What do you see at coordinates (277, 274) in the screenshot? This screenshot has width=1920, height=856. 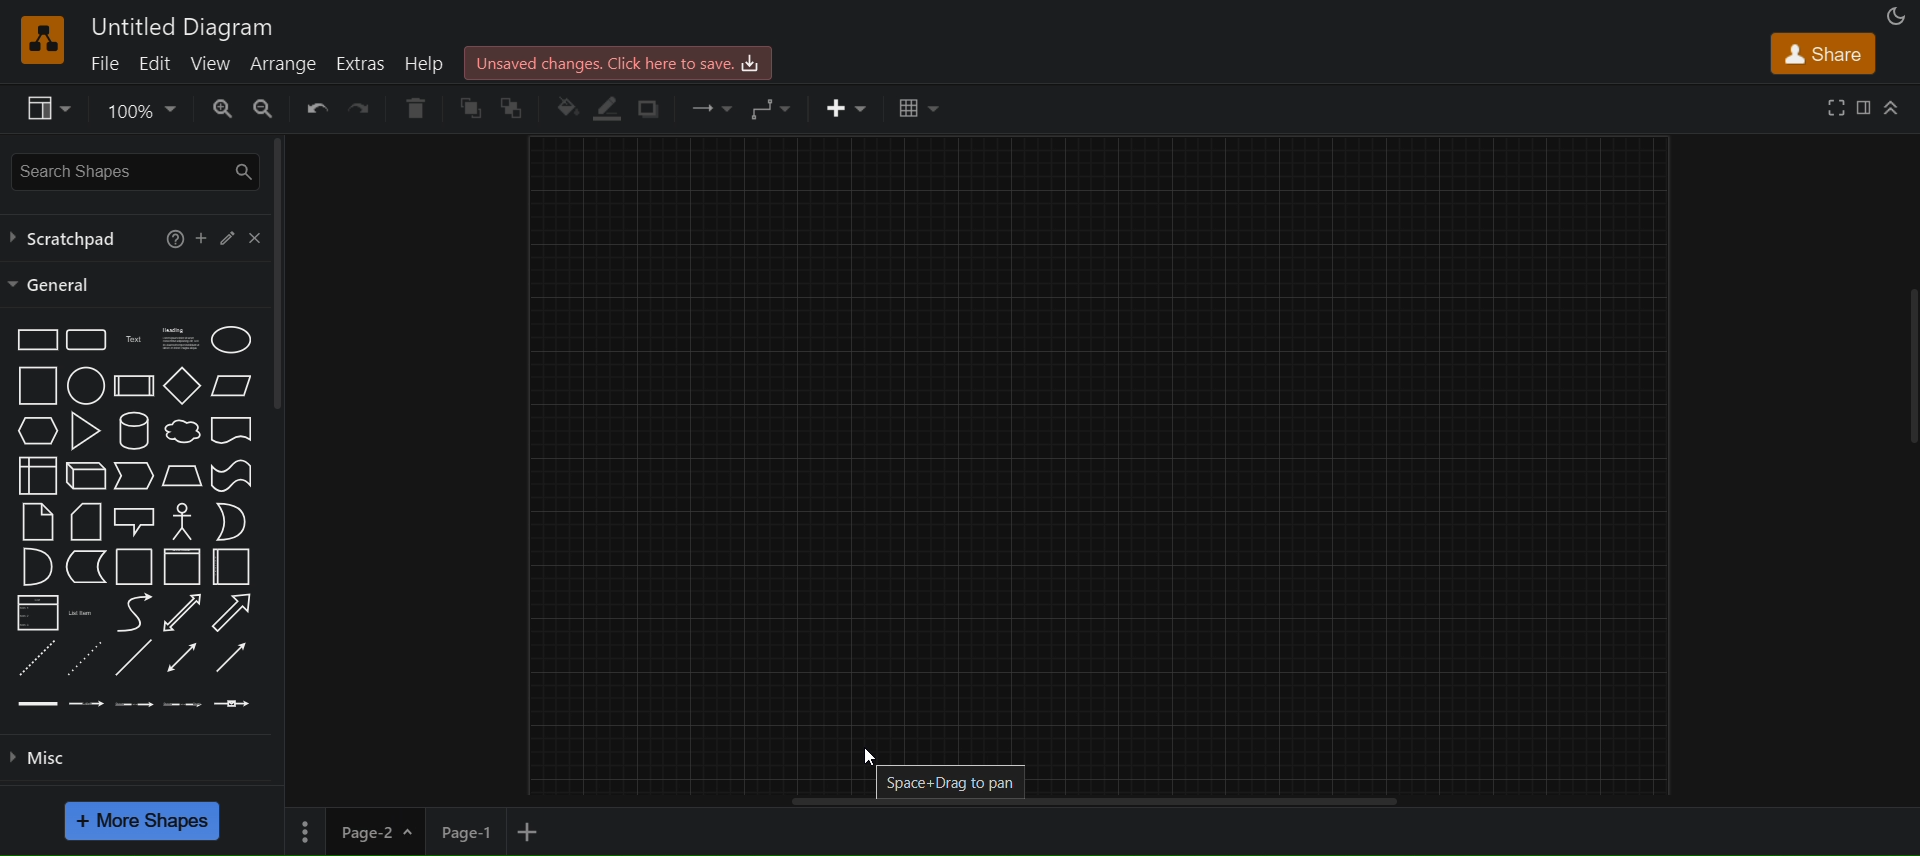 I see `vertical scroll bar` at bounding box center [277, 274].